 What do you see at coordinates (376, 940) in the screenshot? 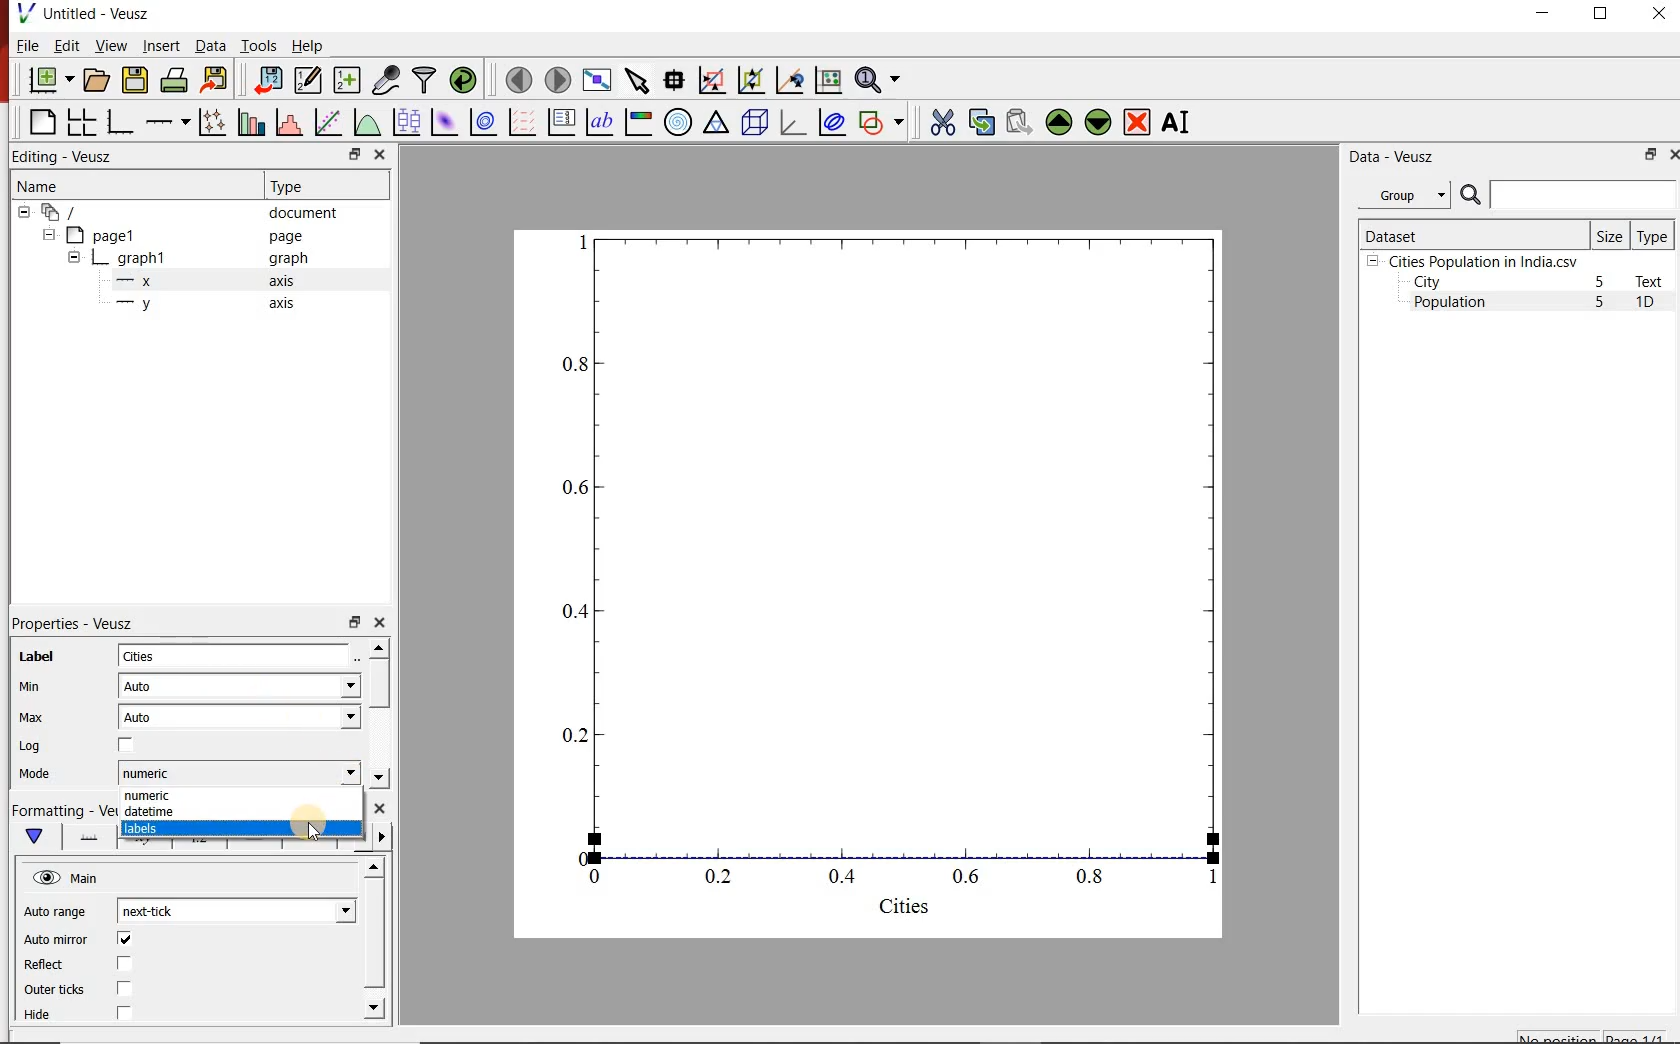
I see `scrollbar` at bounding box center [376, 940].